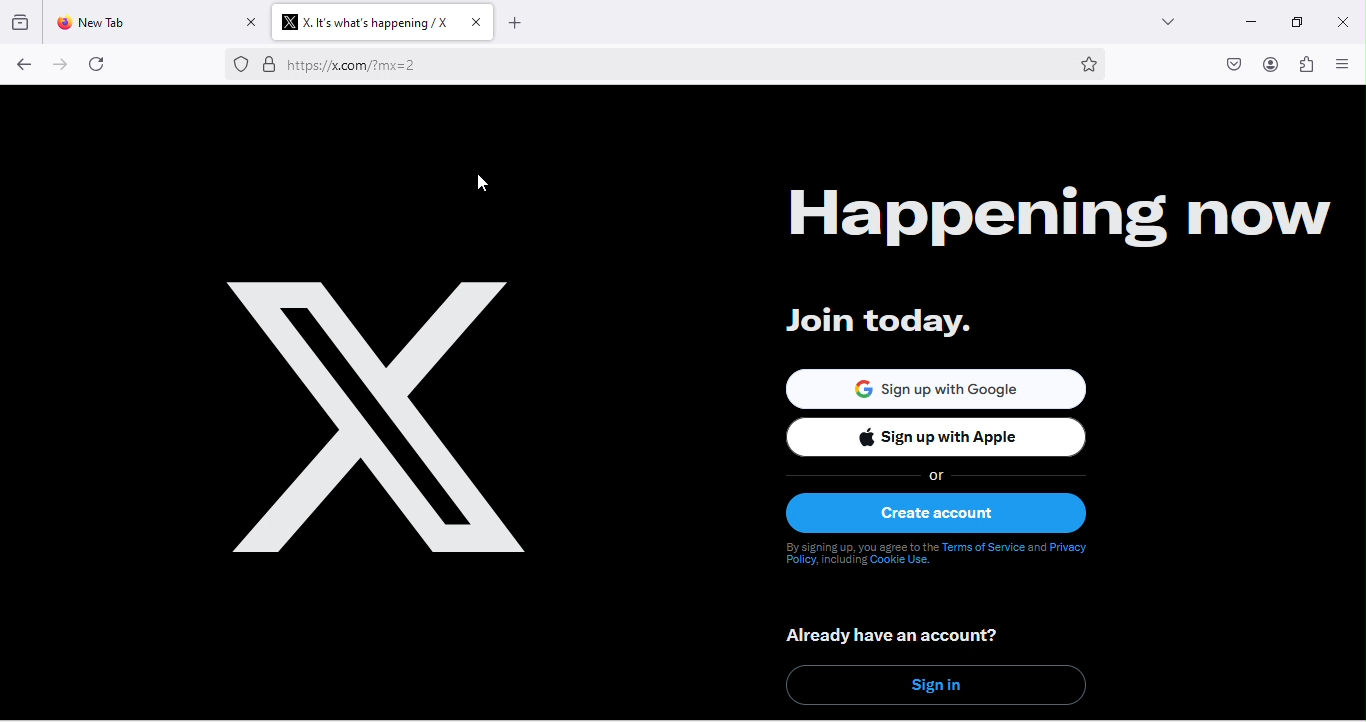 The height and width of the screenshot is (722, 1366). Describe the element at coordinates (1037, 214) in the screenshot. I see `happening now` at that location.